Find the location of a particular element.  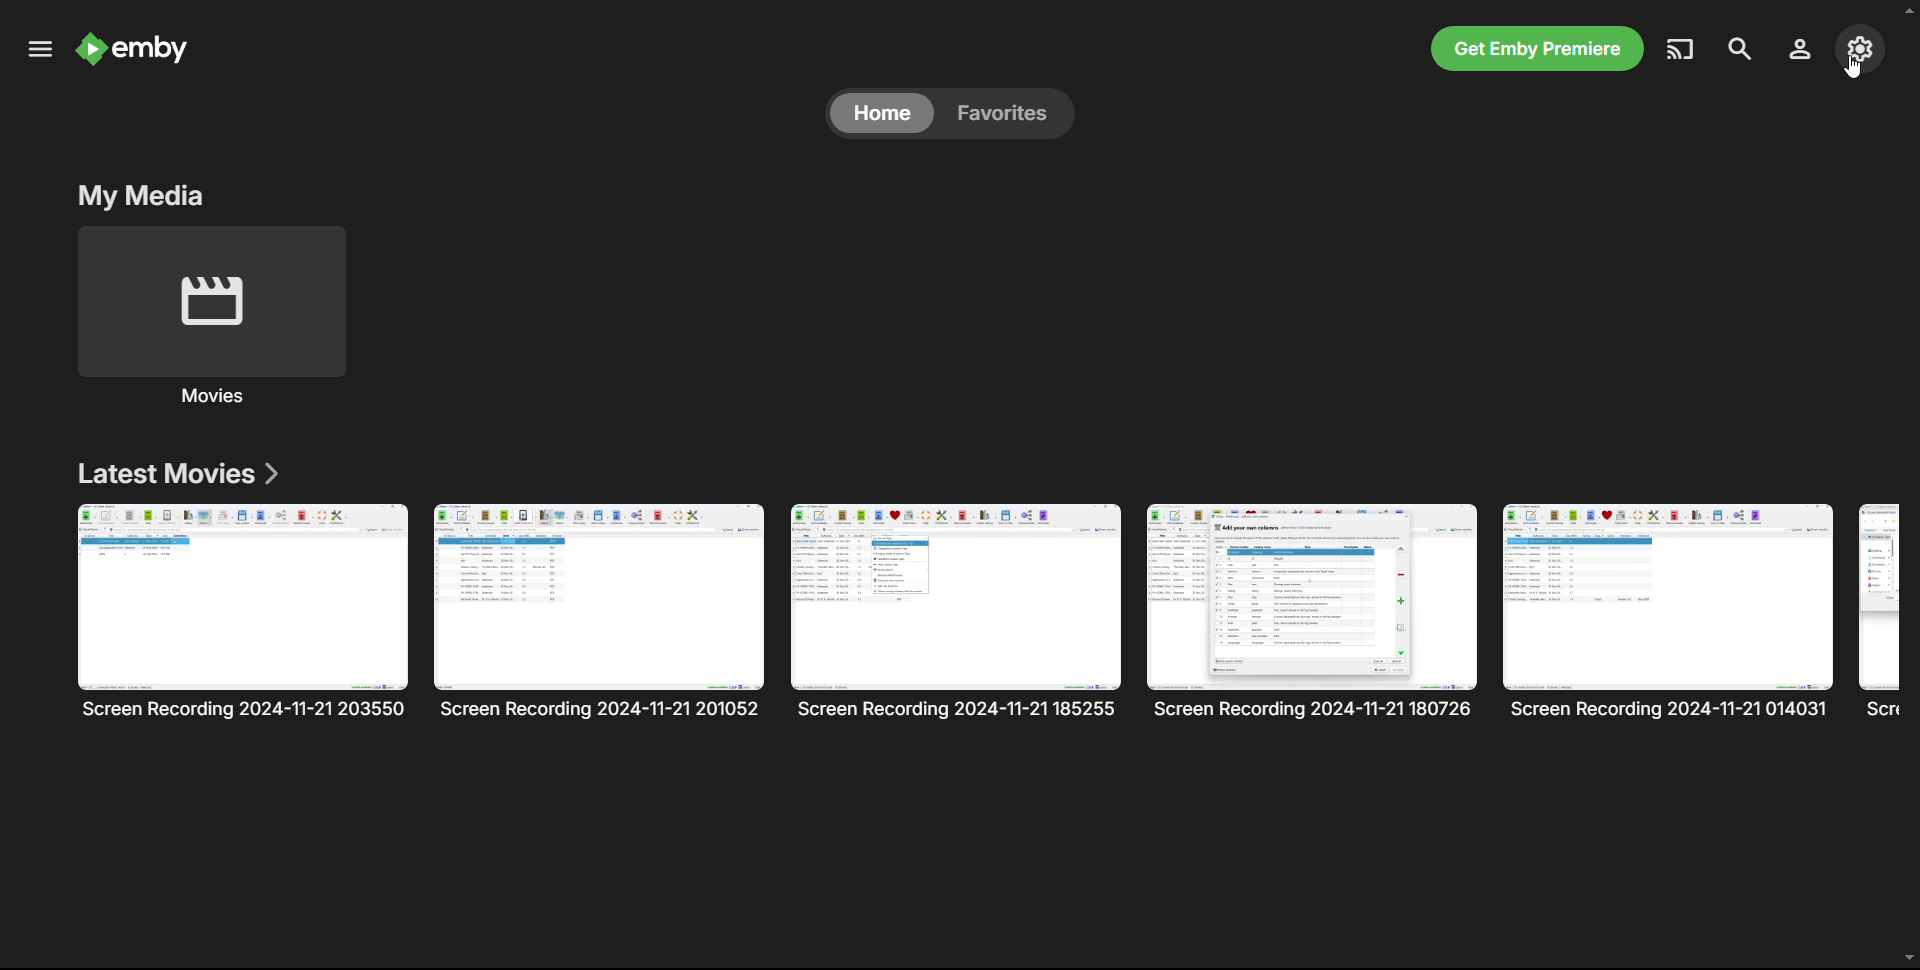

movies  is located at coordinates (213, 301).